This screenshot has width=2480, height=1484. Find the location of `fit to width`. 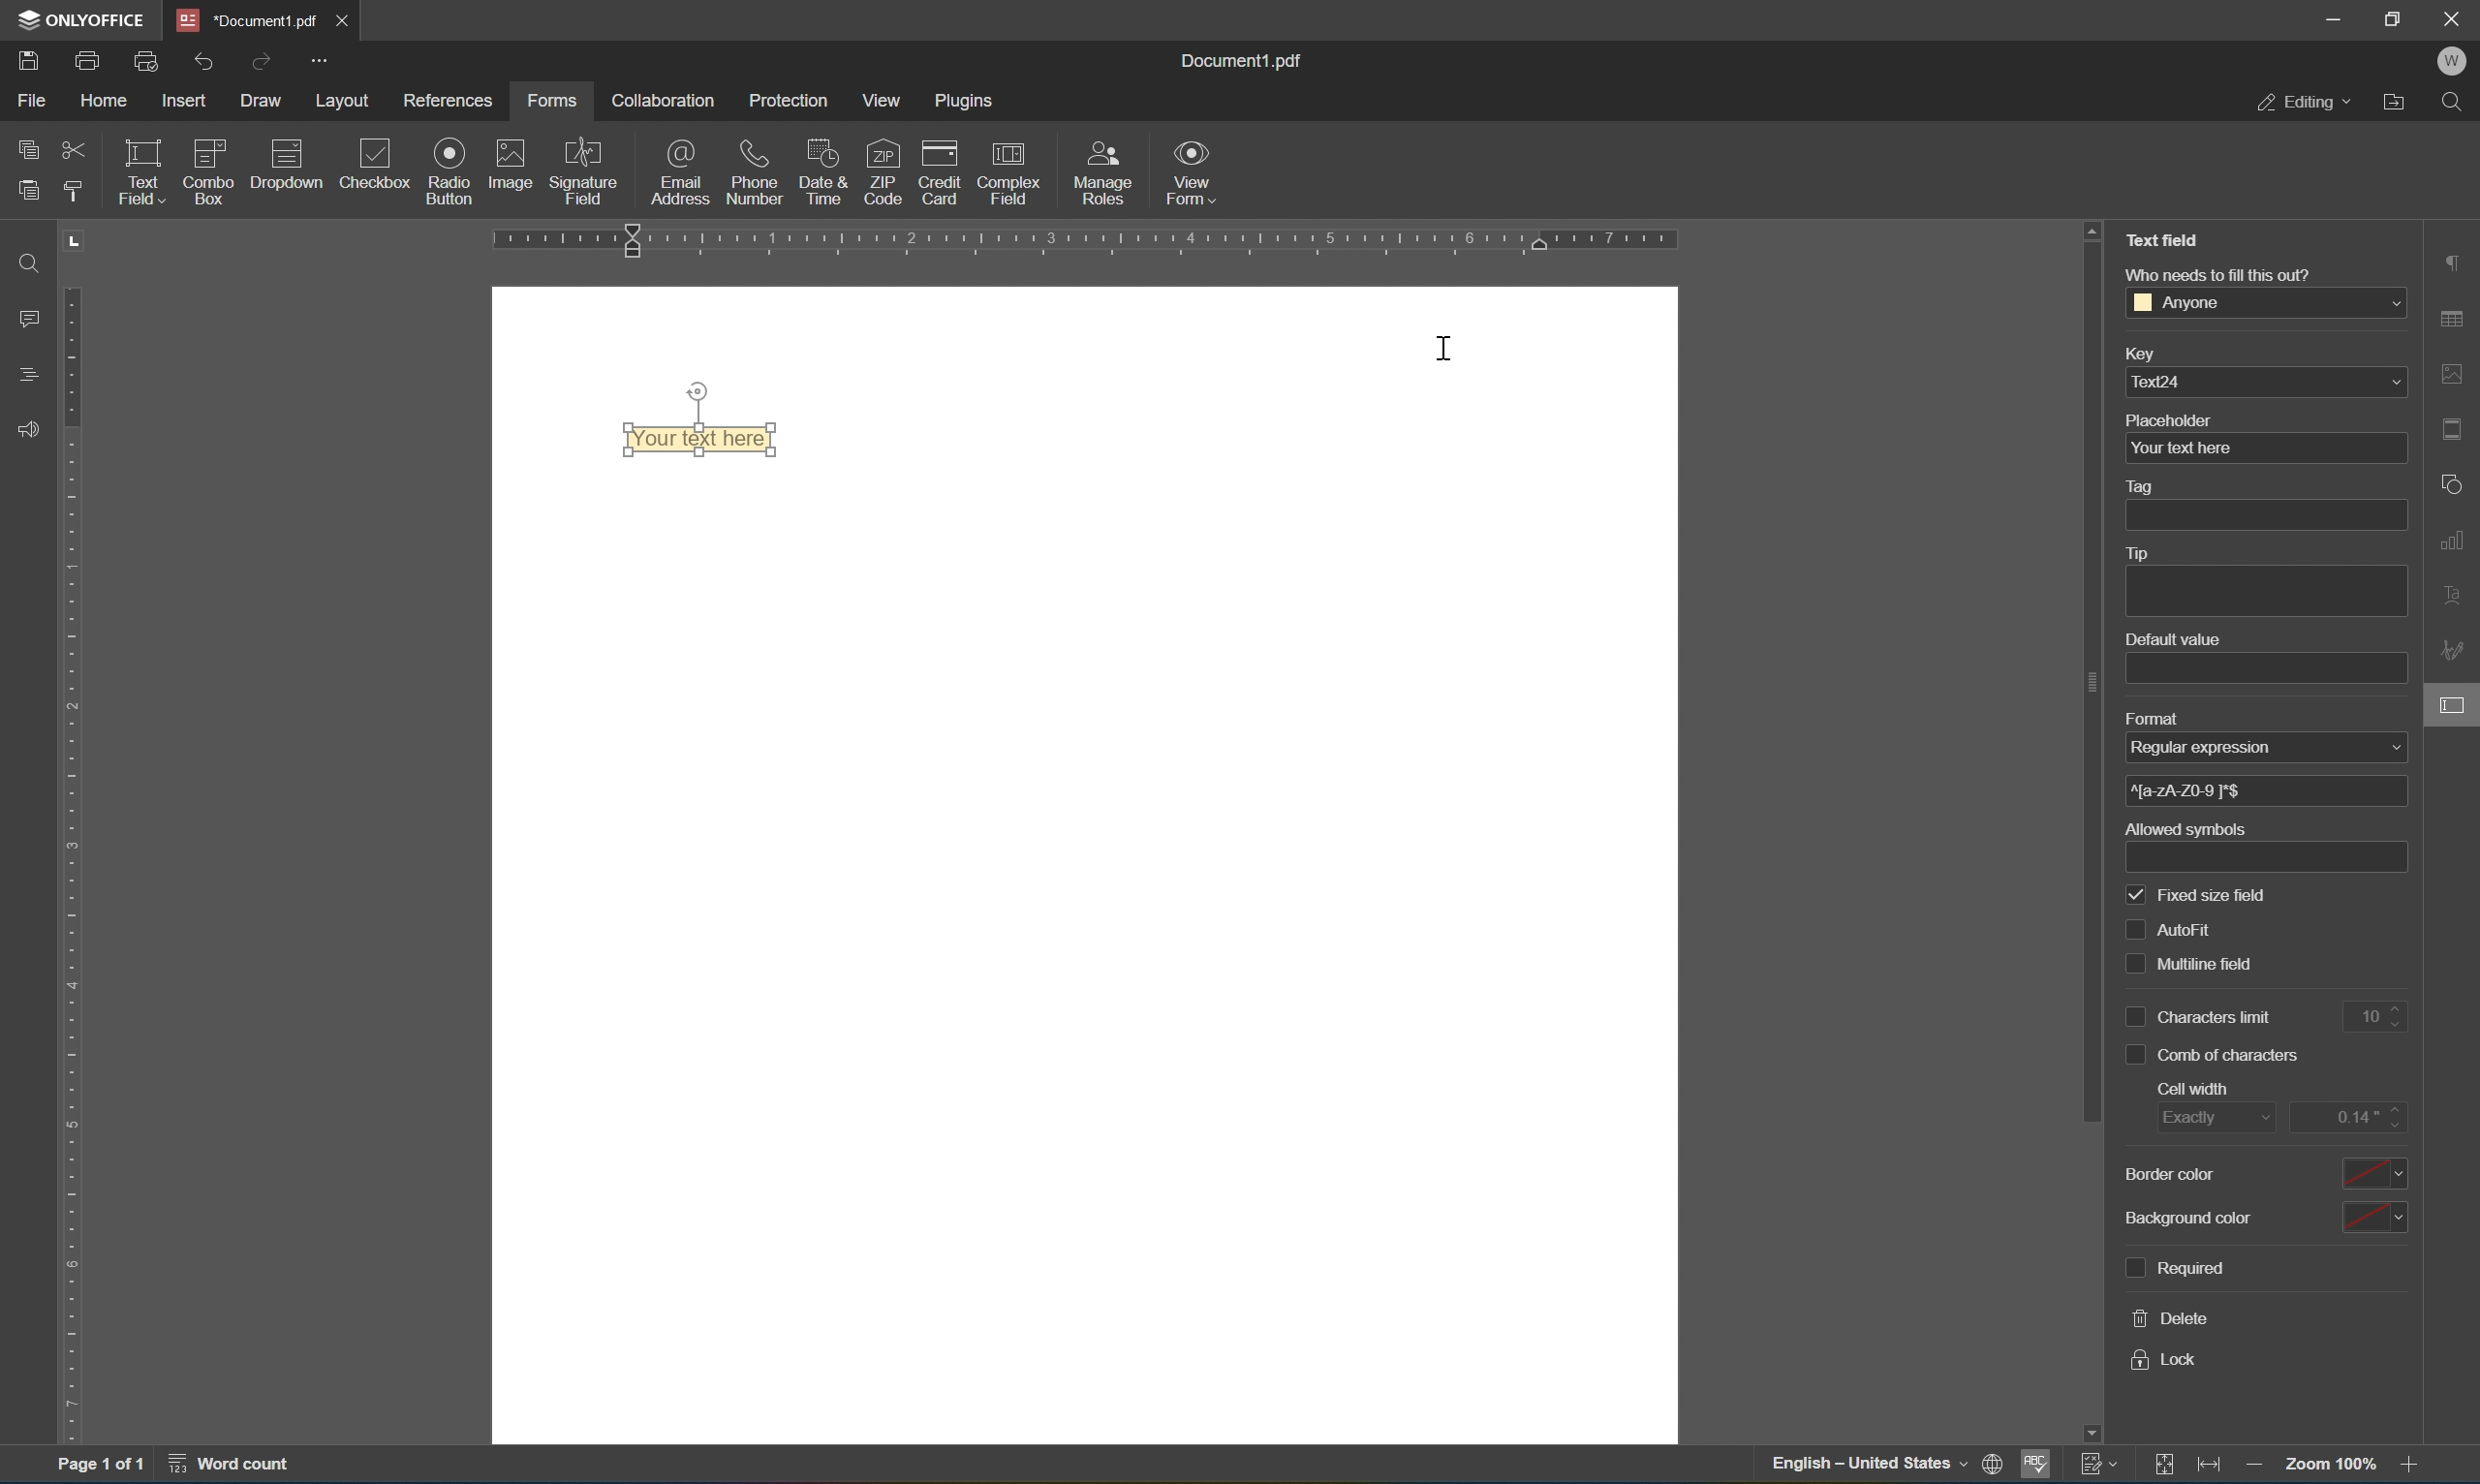

fit to width is located at coordinates (2212, 1468).